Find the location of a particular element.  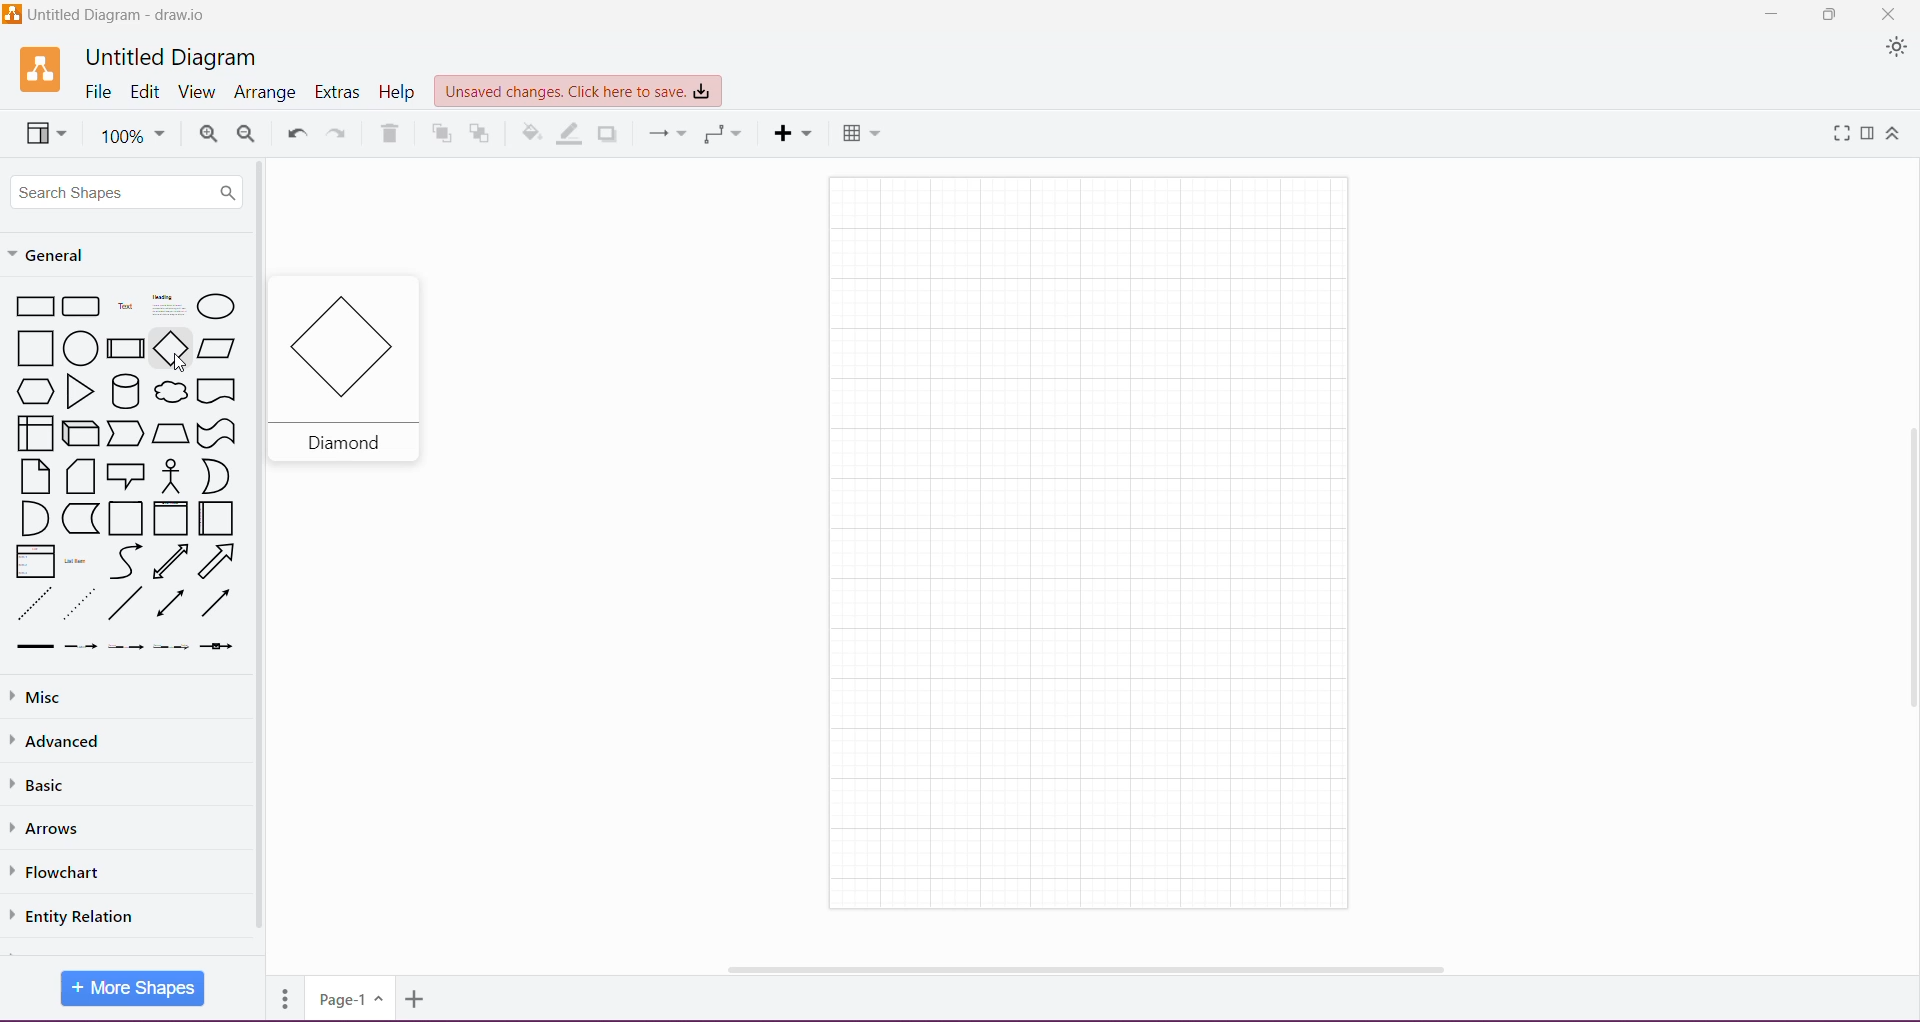

Zoom is located at coordinates (135, 136).